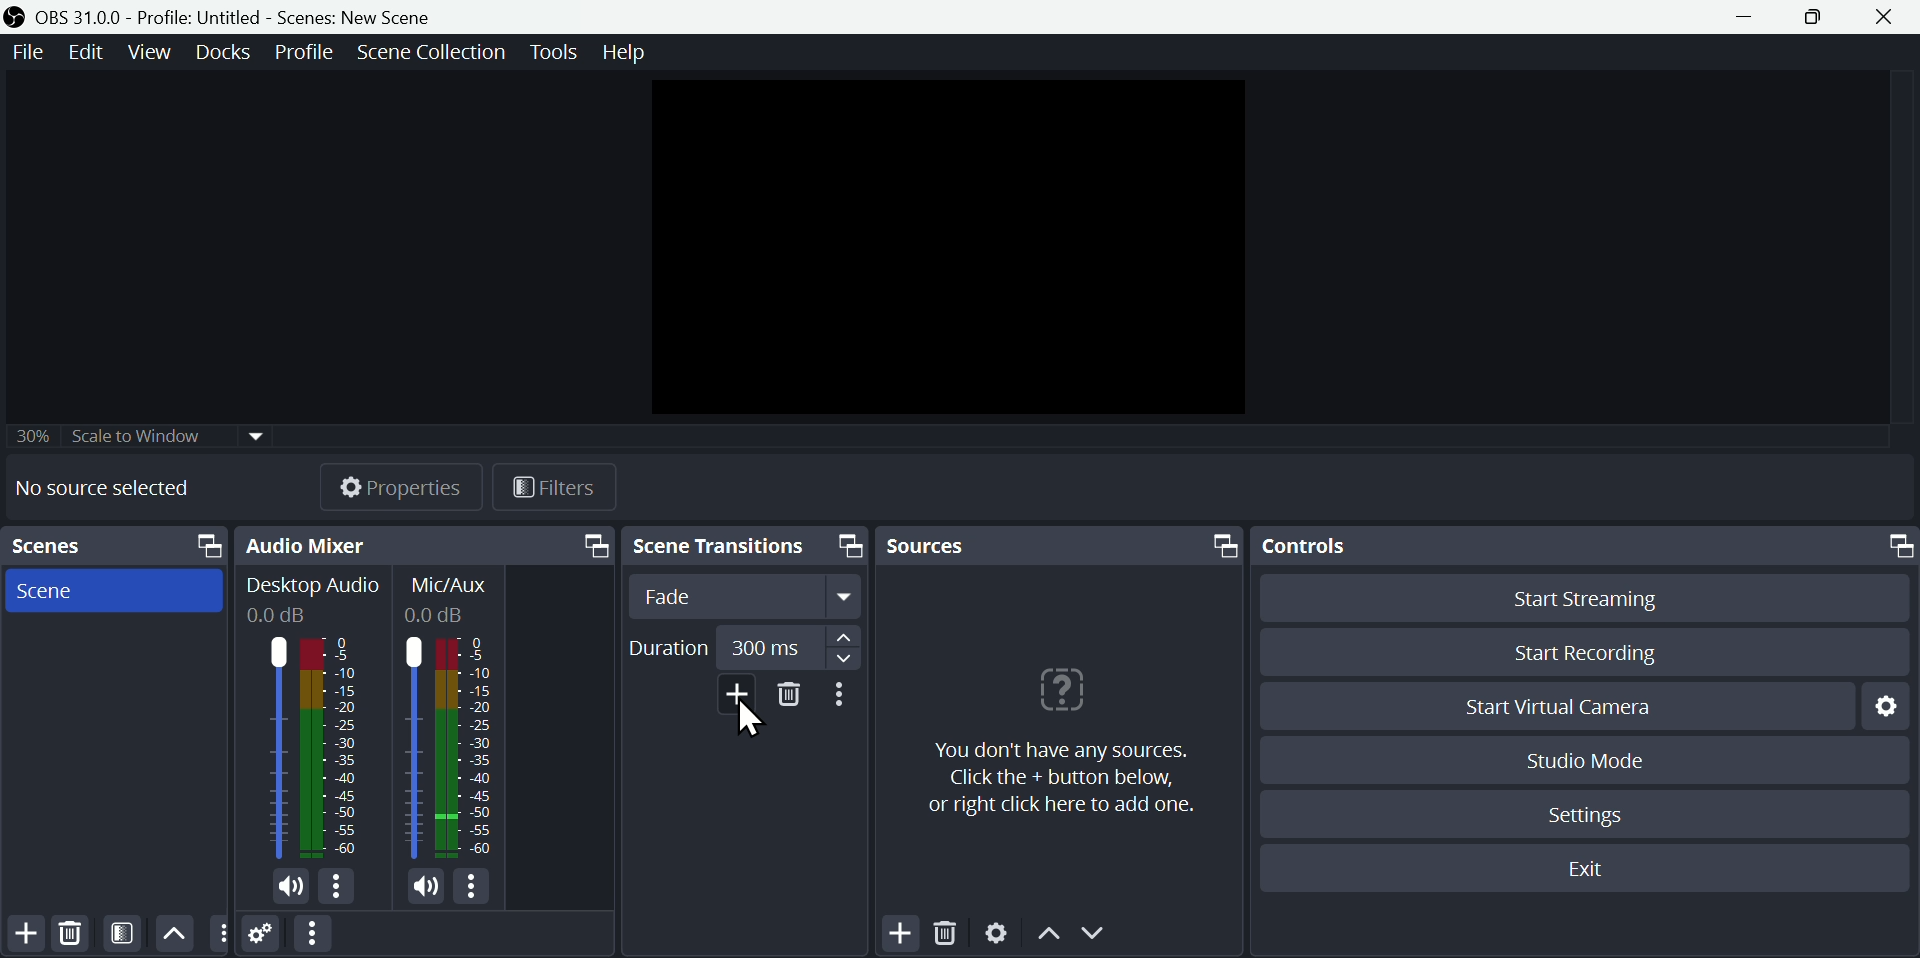  I want to click on Audio bar, so click(310, 747).